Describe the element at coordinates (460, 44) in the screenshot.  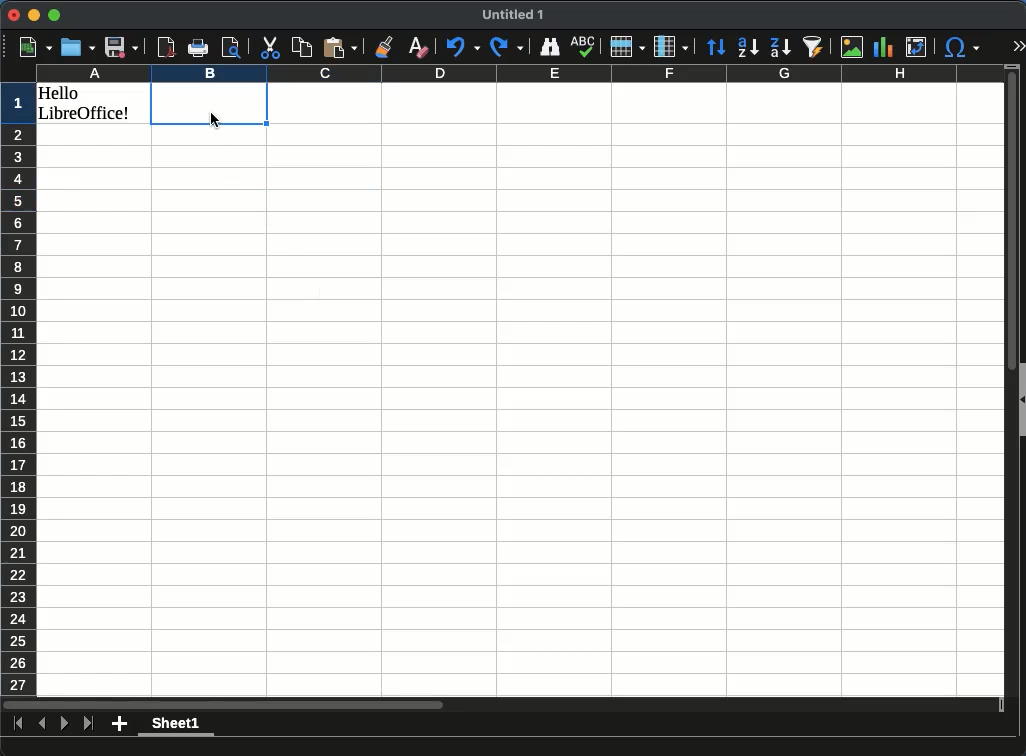
I see `undo` at that location.